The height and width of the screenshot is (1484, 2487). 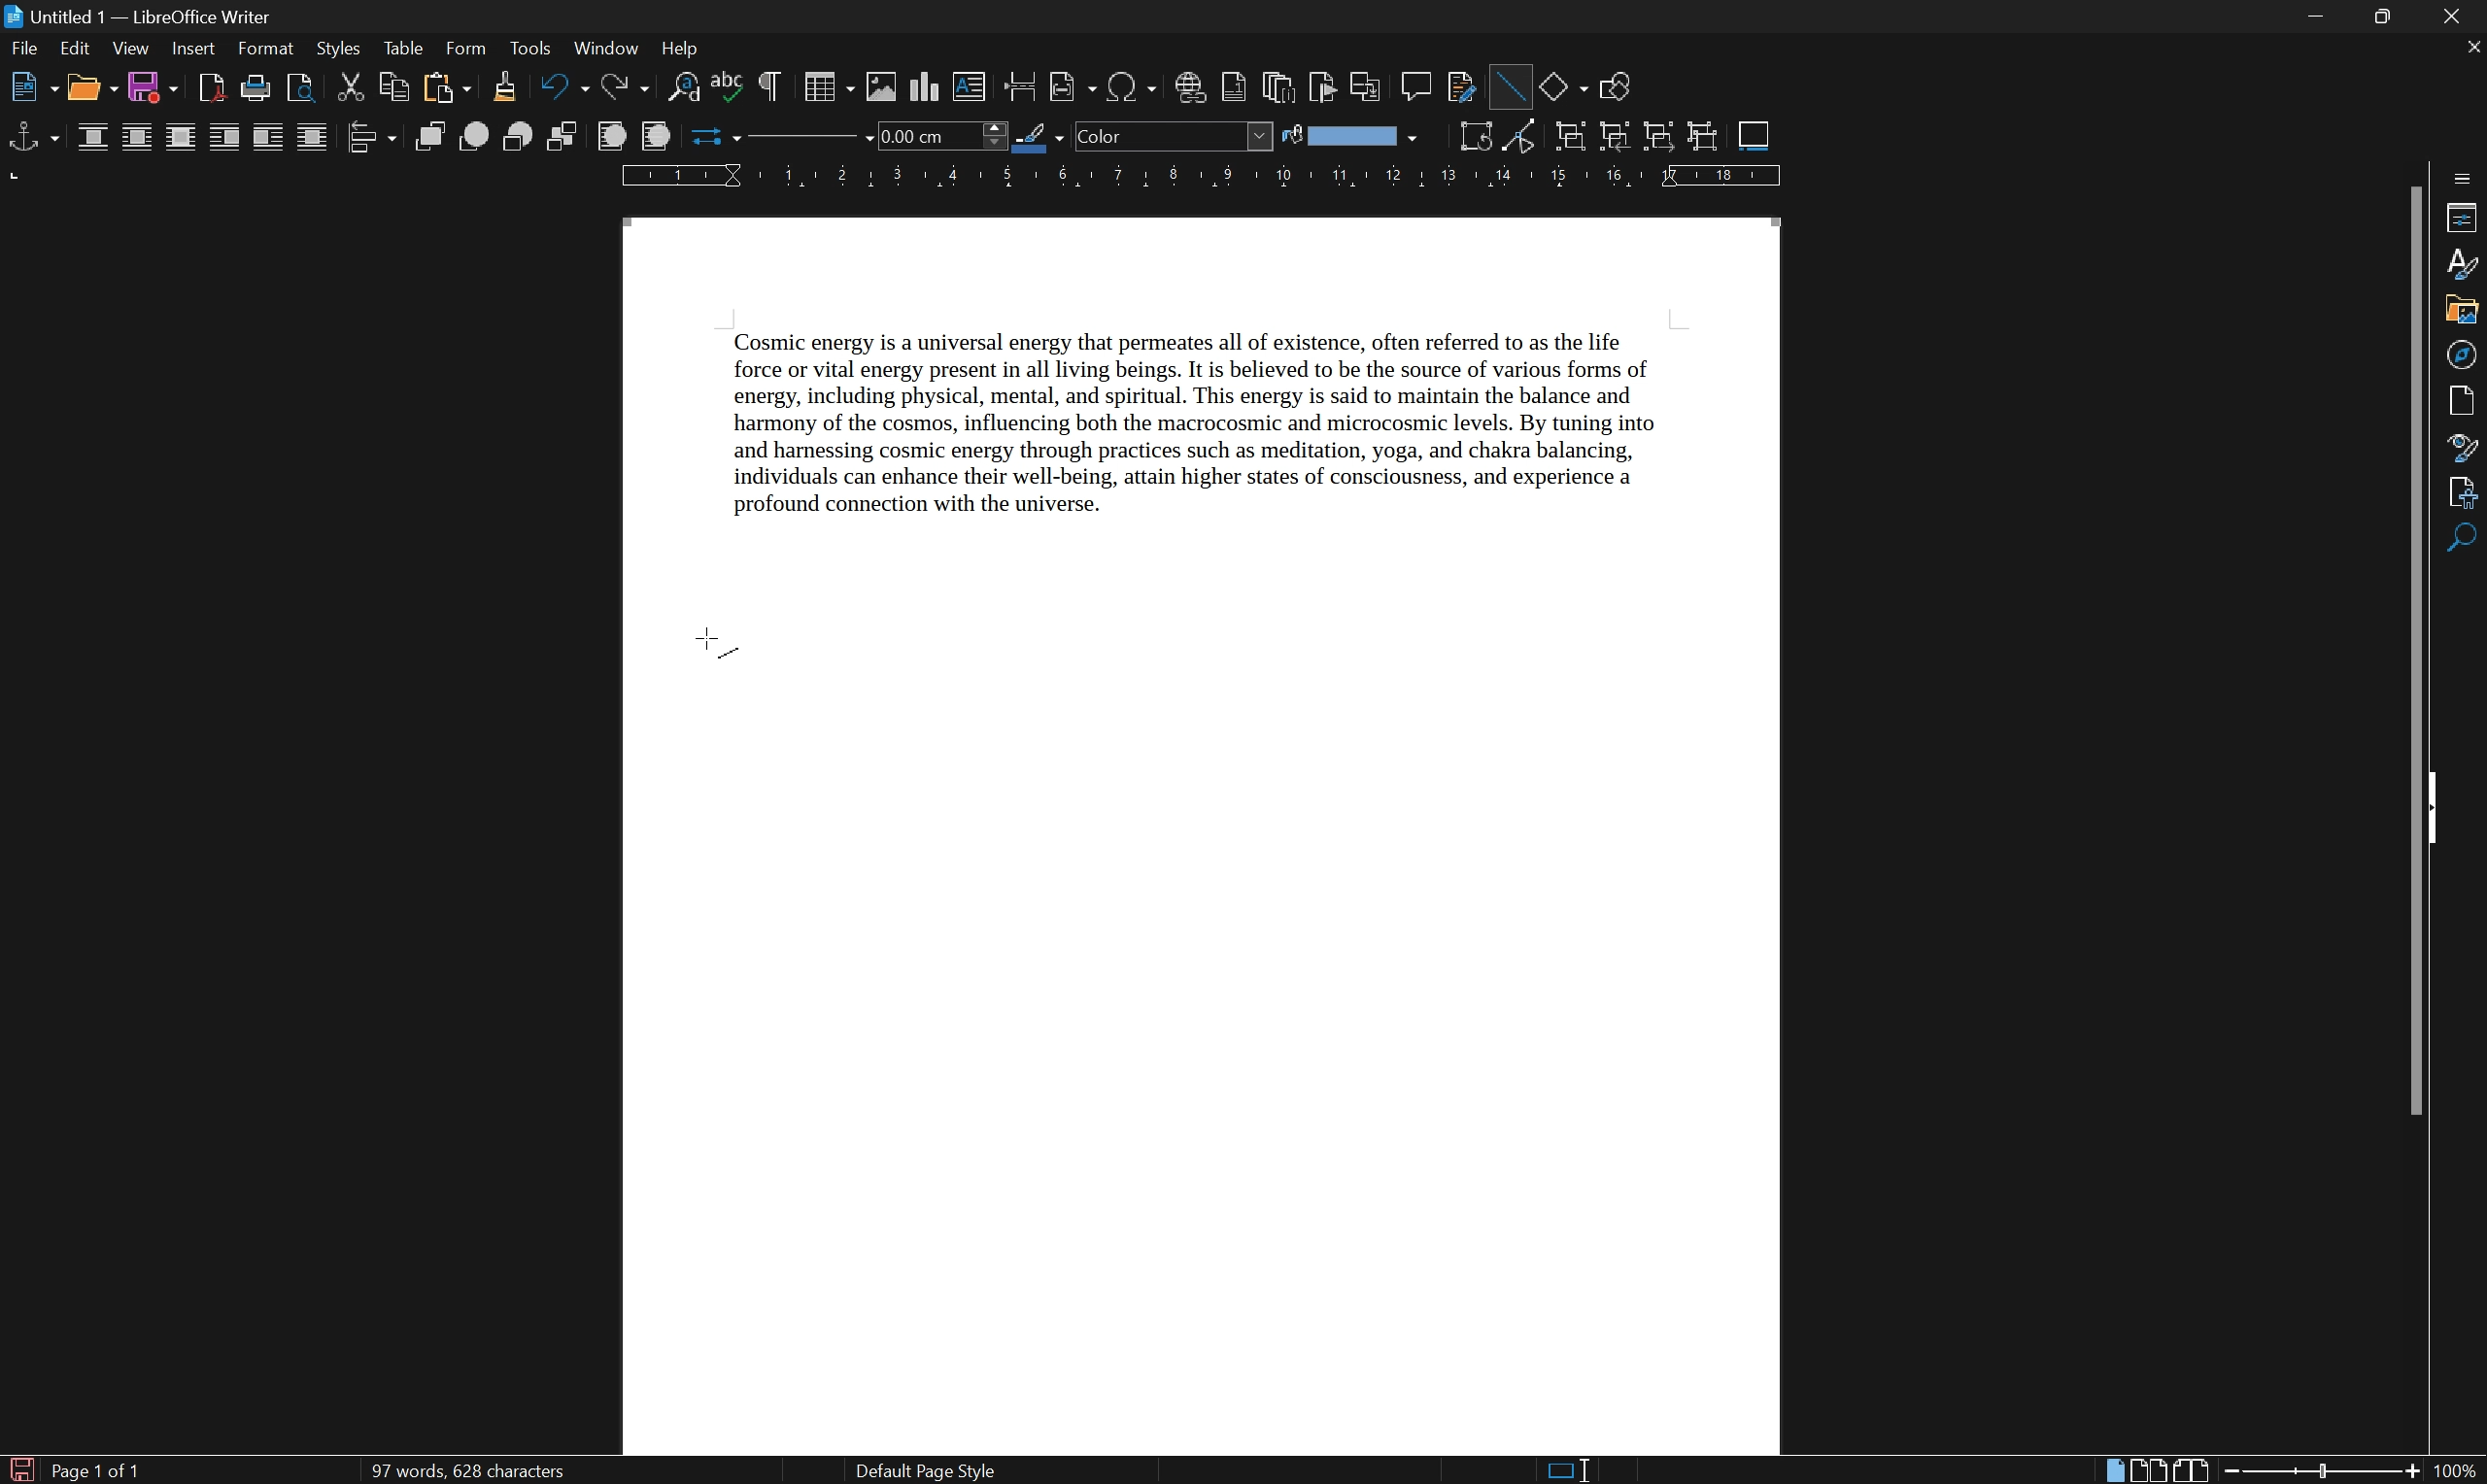 What do you see at coordinates (337, 47) in the screenshot?
I see `styles` at bounding box center [337, 47].